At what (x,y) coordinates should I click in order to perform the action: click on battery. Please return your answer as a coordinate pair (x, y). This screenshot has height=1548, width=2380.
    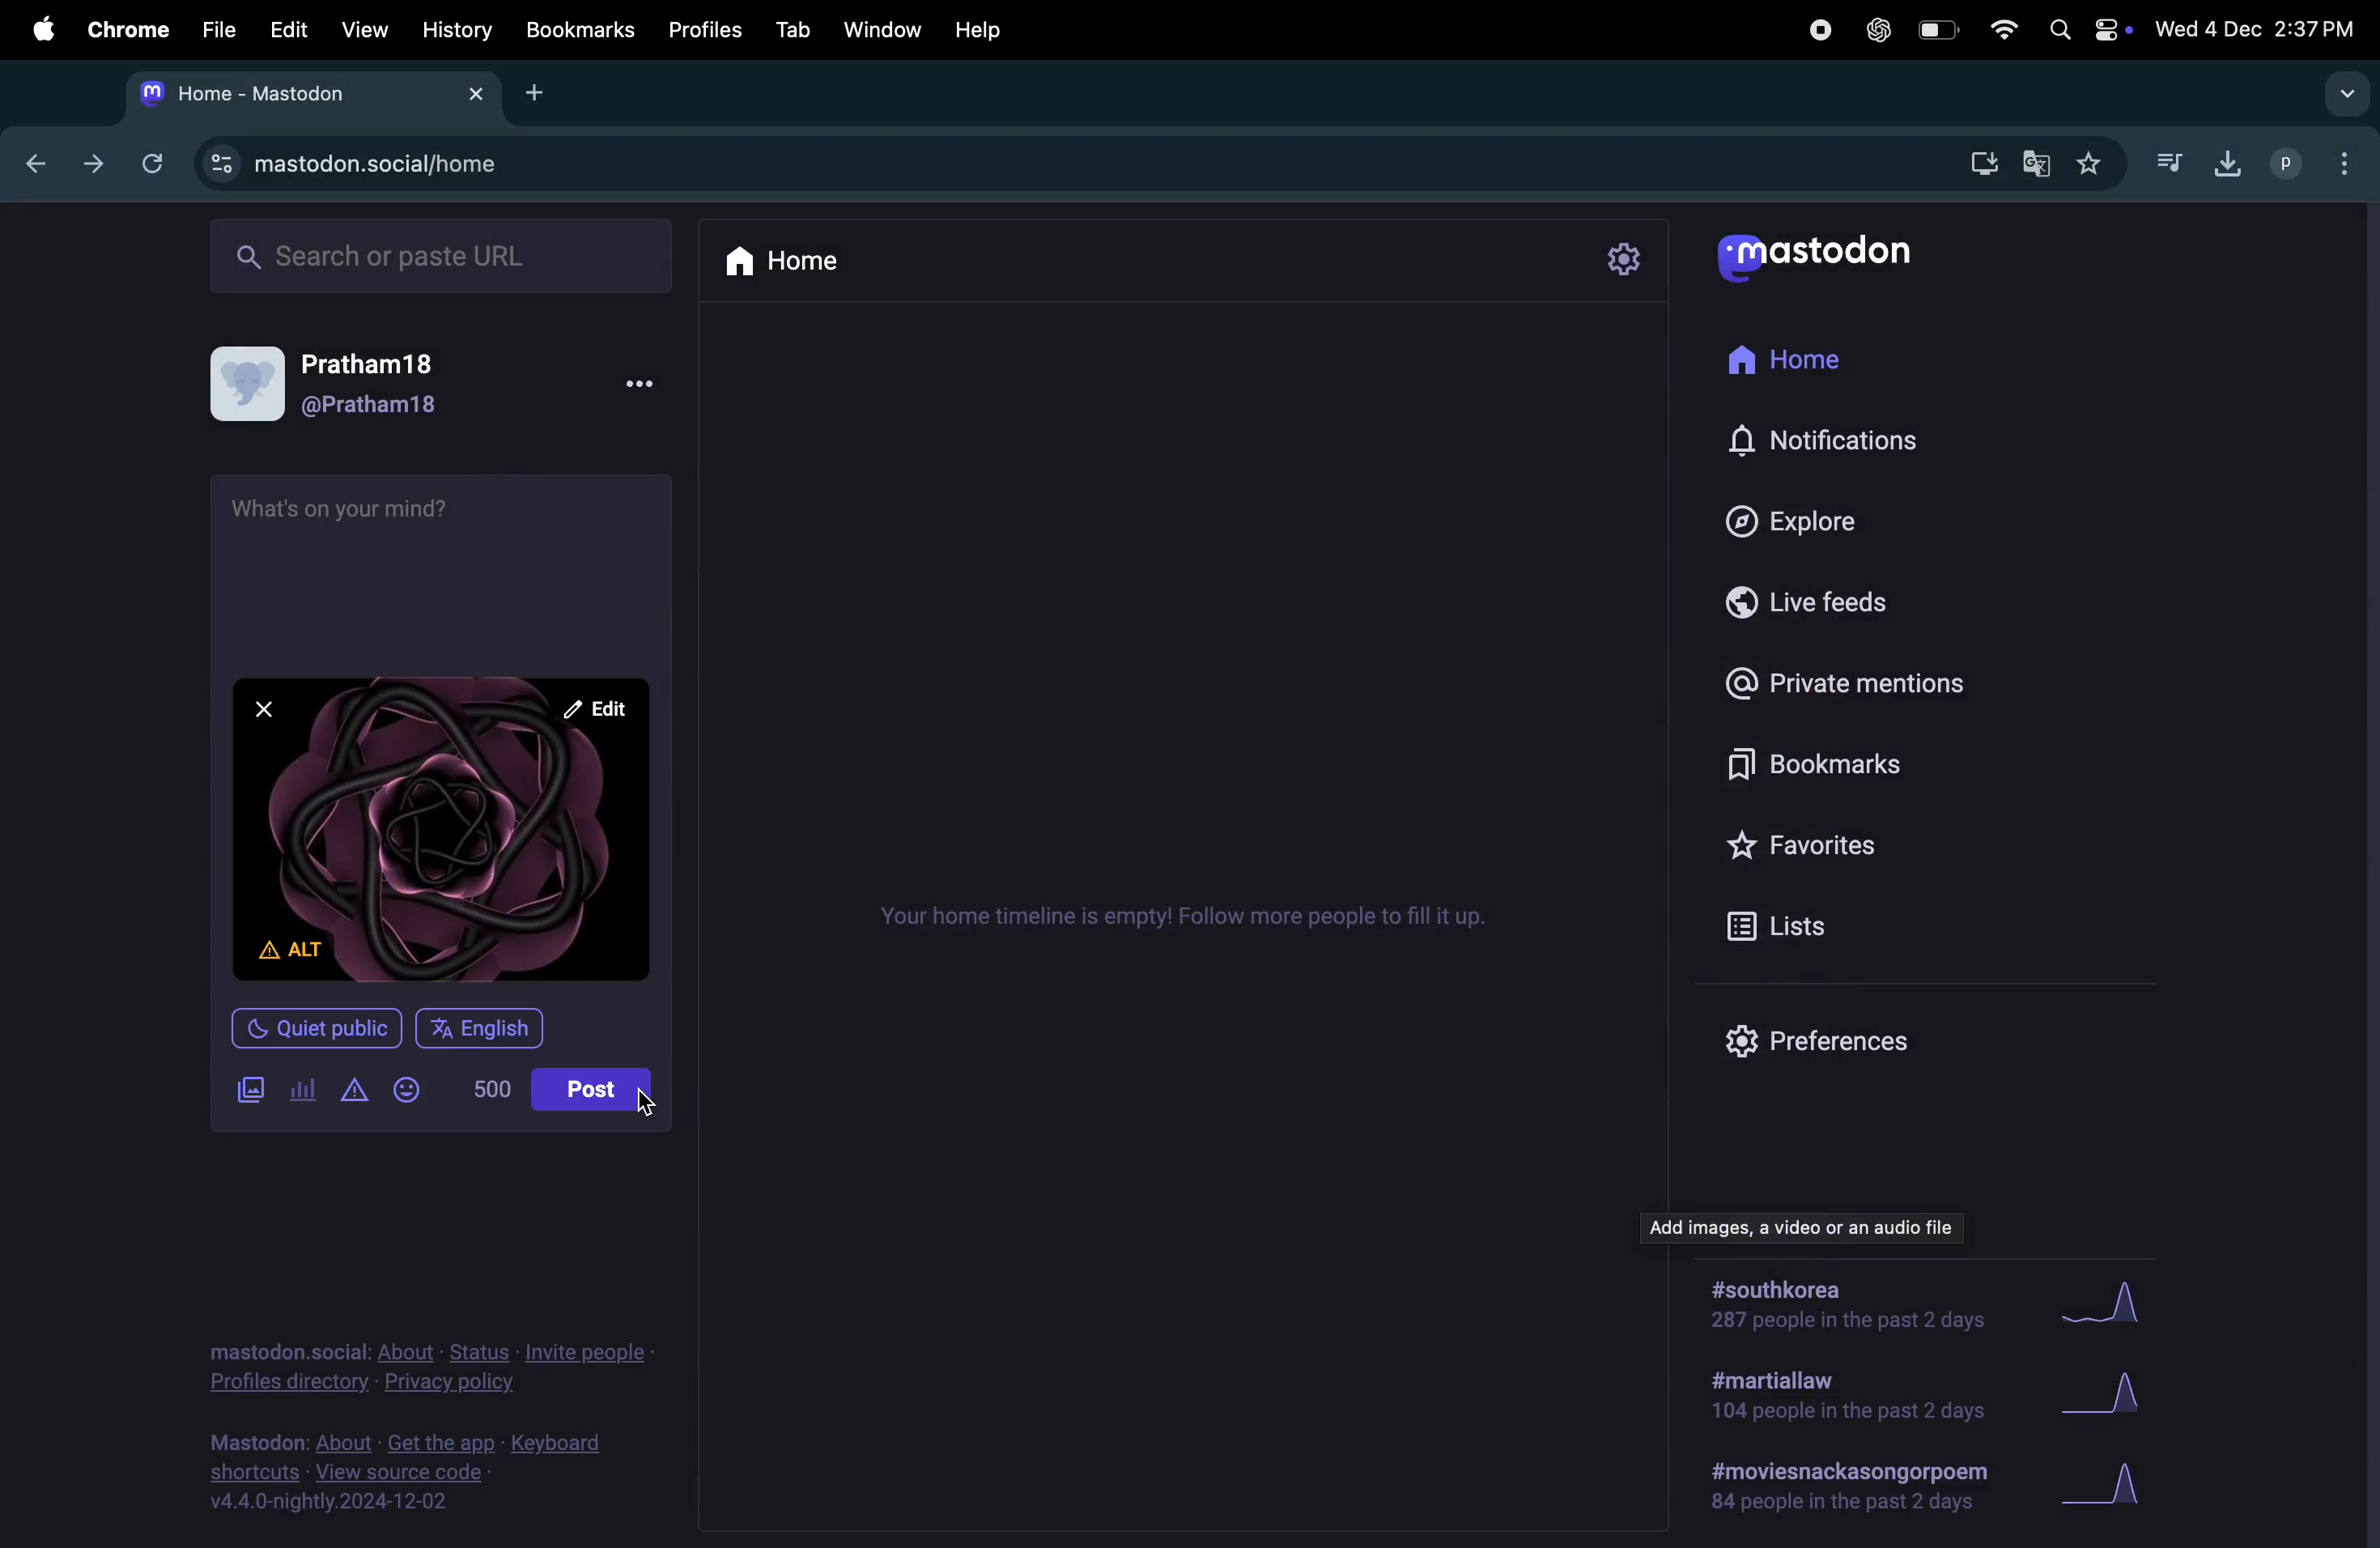
    Looking at the image, I should click on (1934, 31).